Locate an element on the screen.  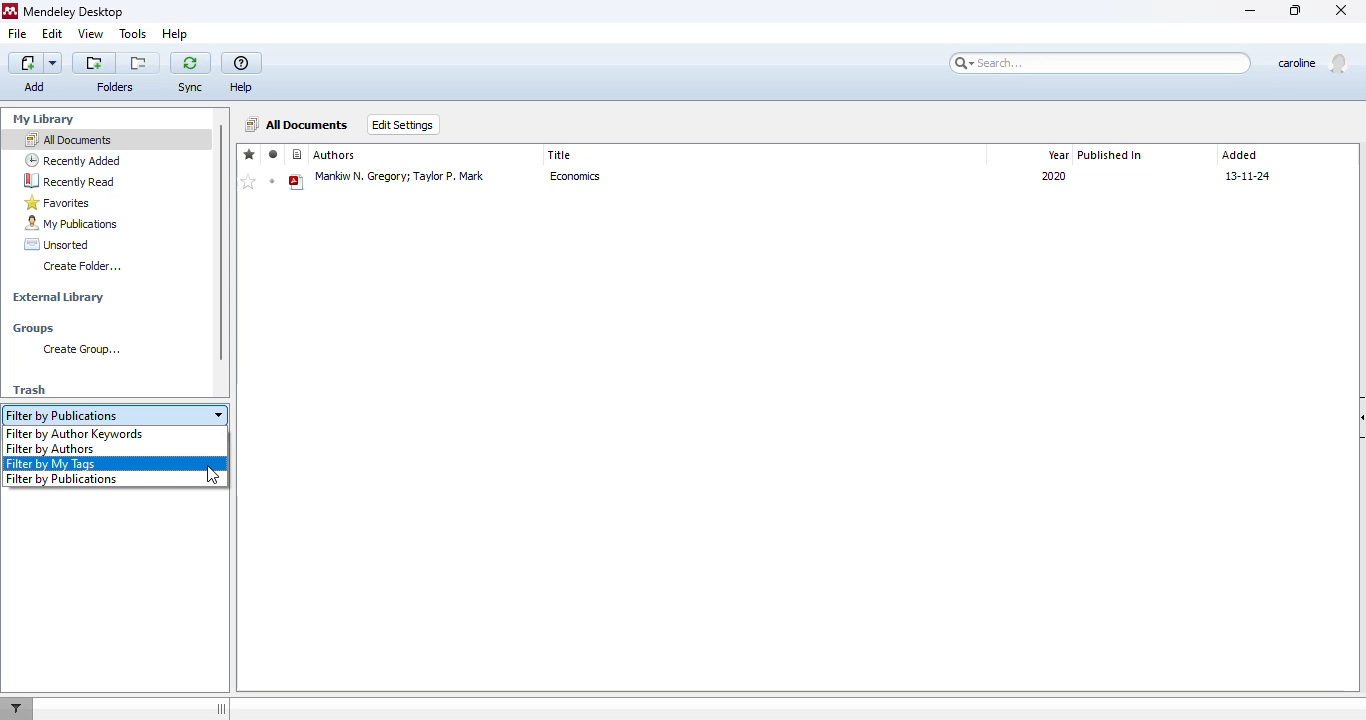
authors is located at coordinates (335, 155).